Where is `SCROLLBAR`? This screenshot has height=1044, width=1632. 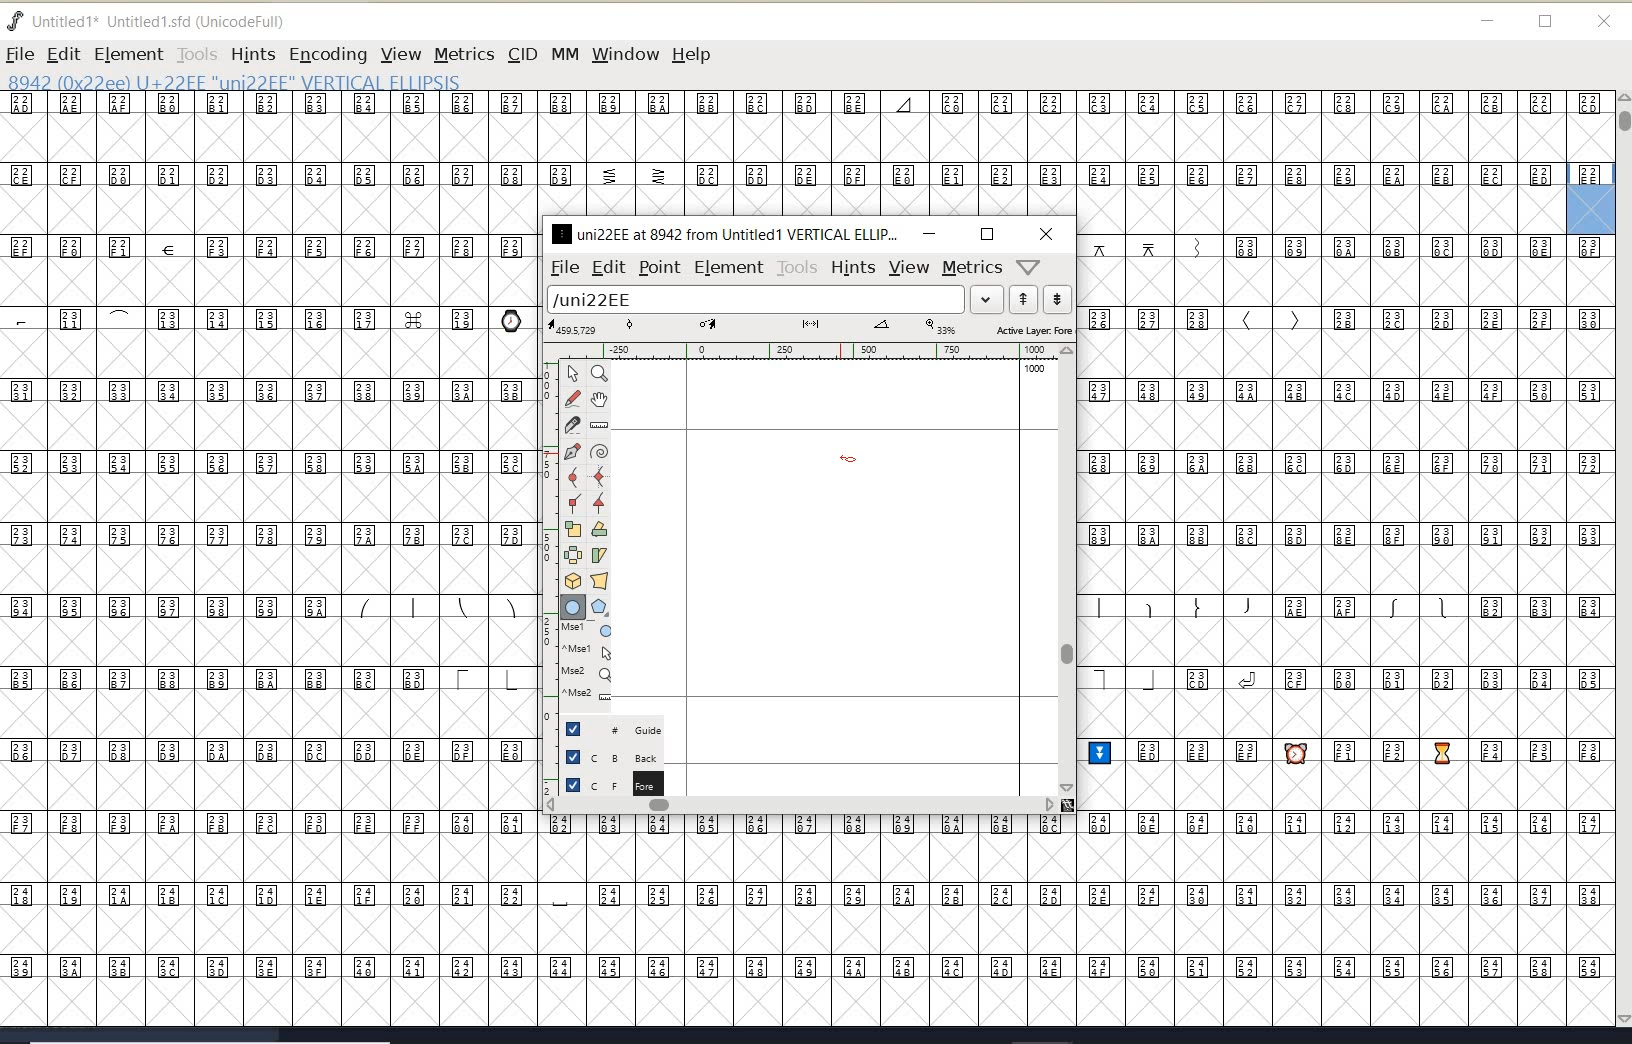
SCROLLBAR is located at coordinates (1622, 561).